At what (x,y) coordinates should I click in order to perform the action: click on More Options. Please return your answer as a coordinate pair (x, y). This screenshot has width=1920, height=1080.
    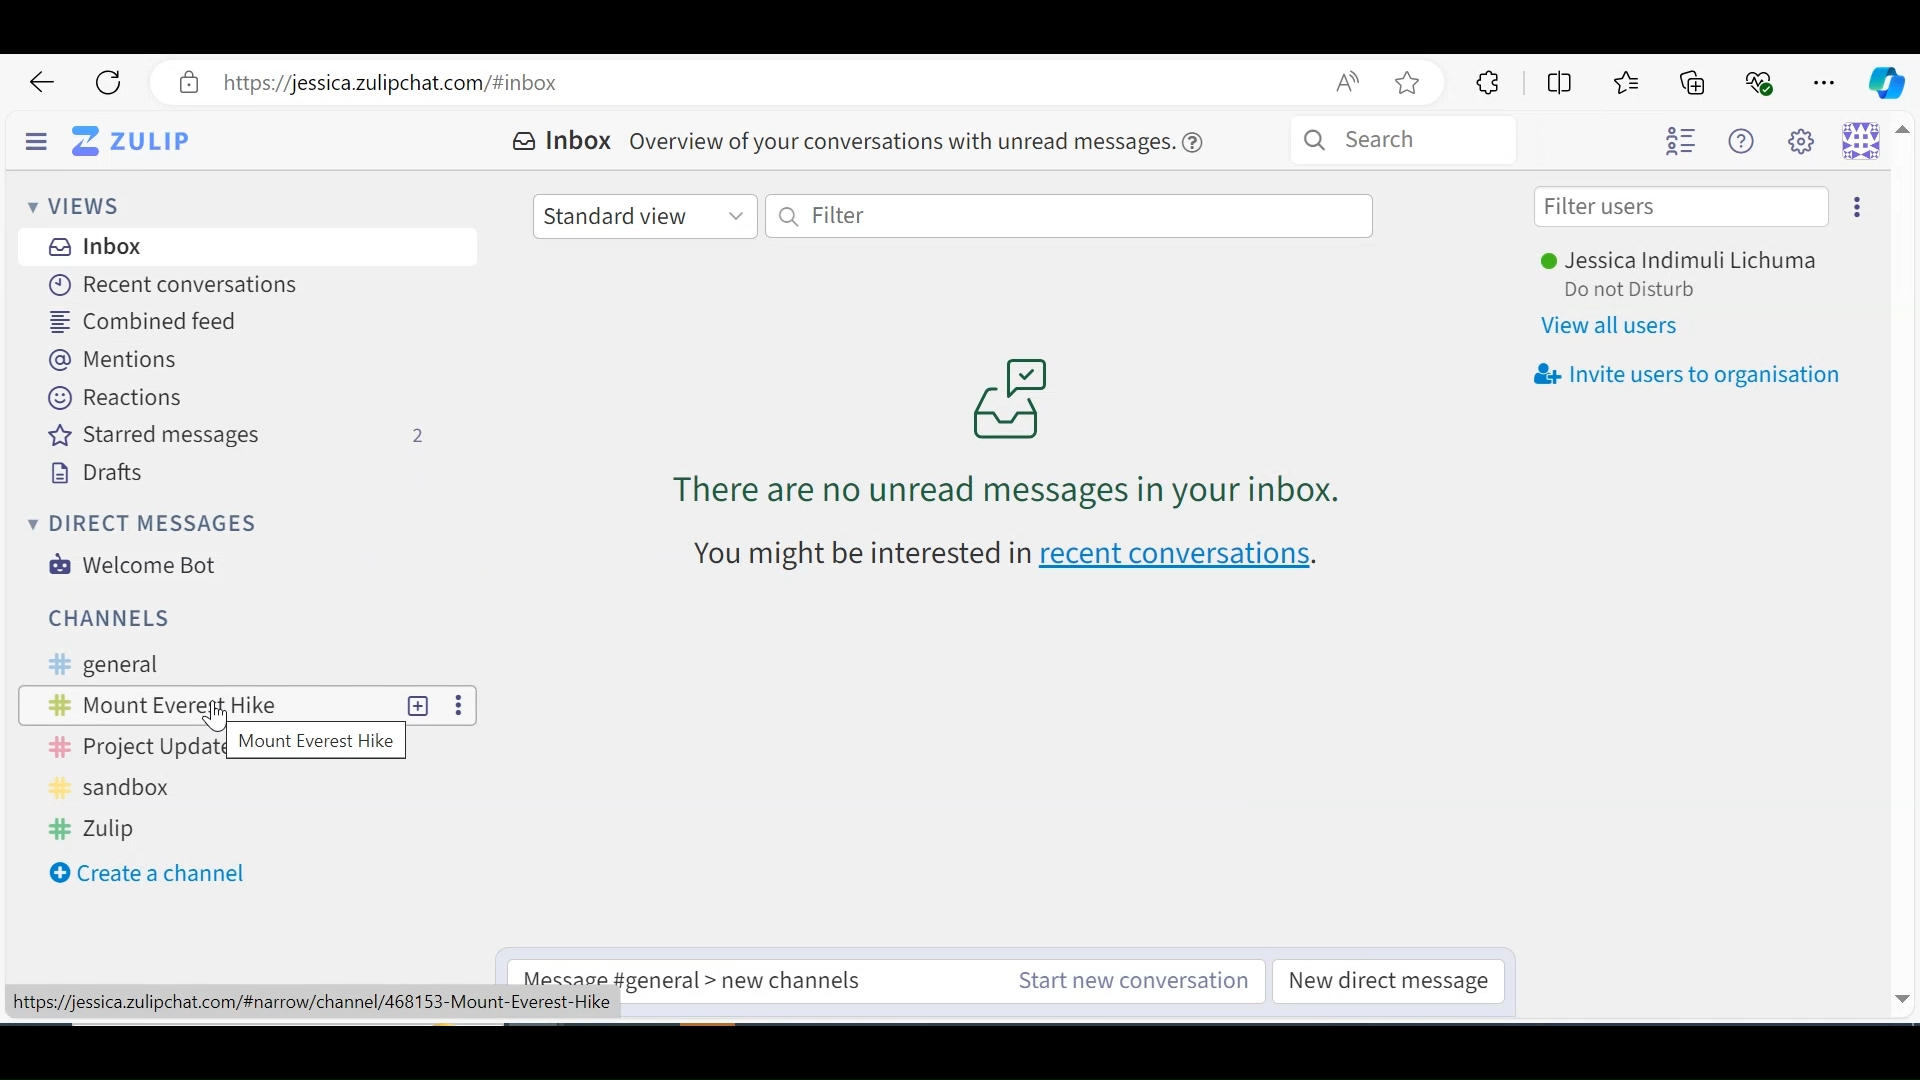
    Looking at the image, I should click on (459, 705).